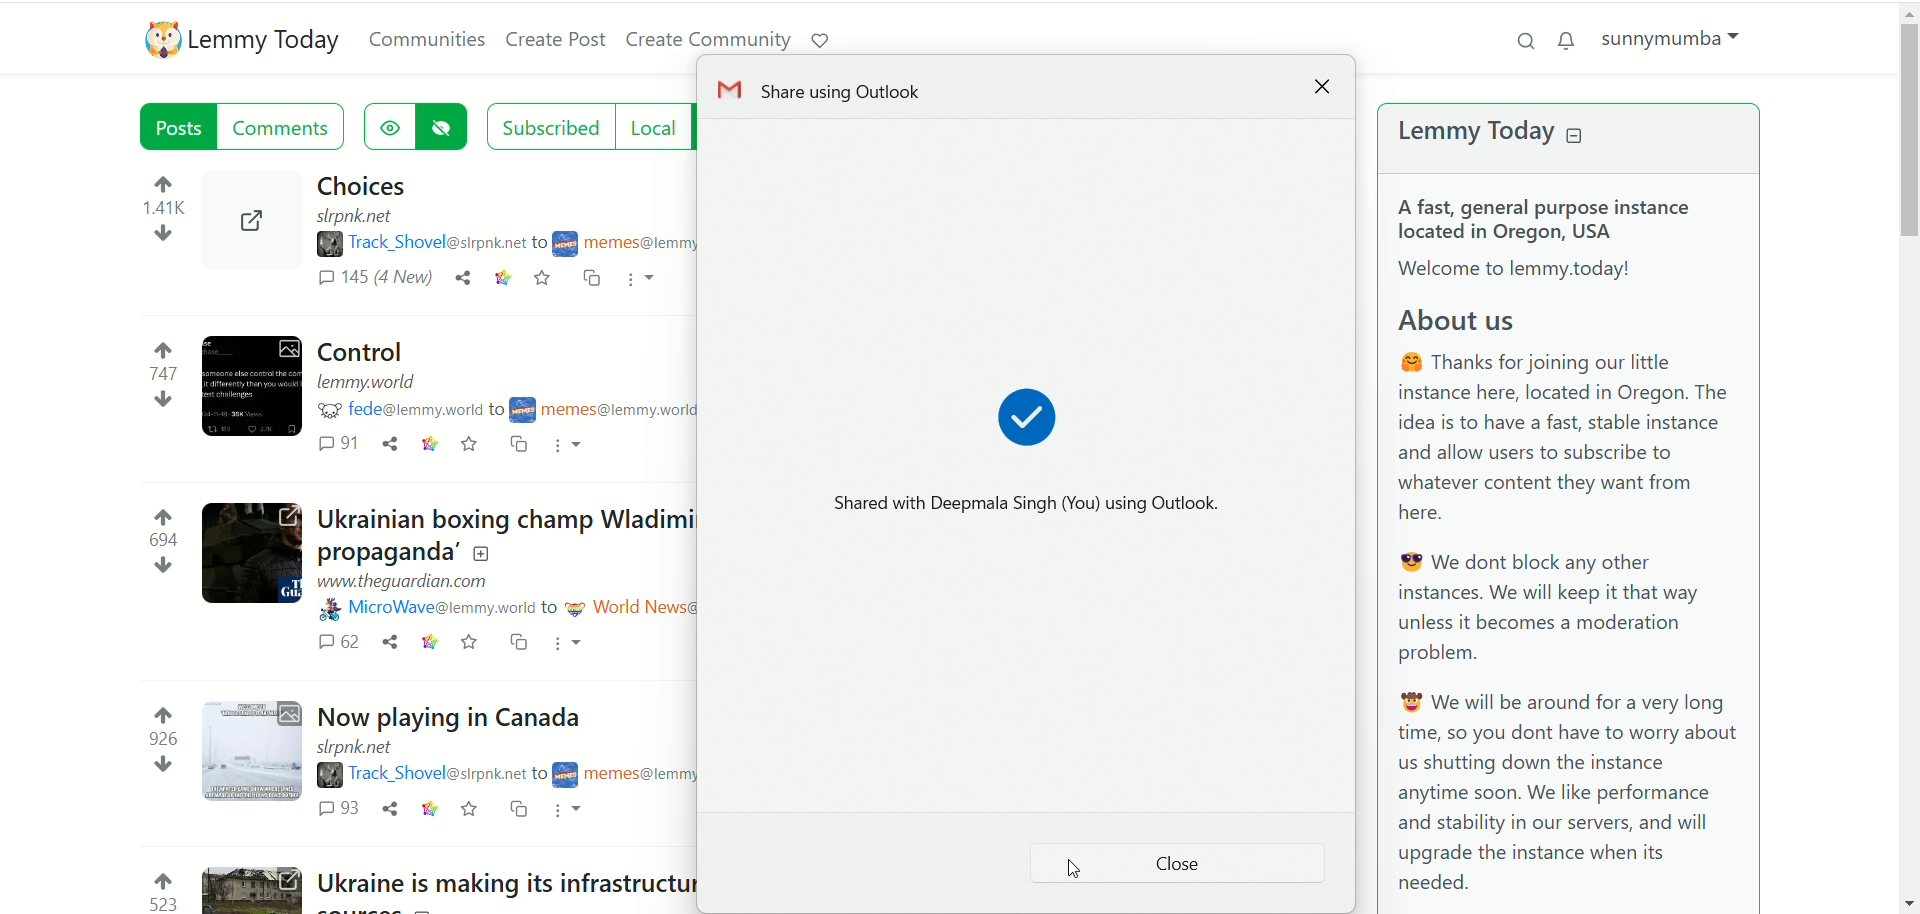 The image size is (1920, 914). Describe the element at coordinates (1322, 89) in the screenshot. I see `close` at that location.